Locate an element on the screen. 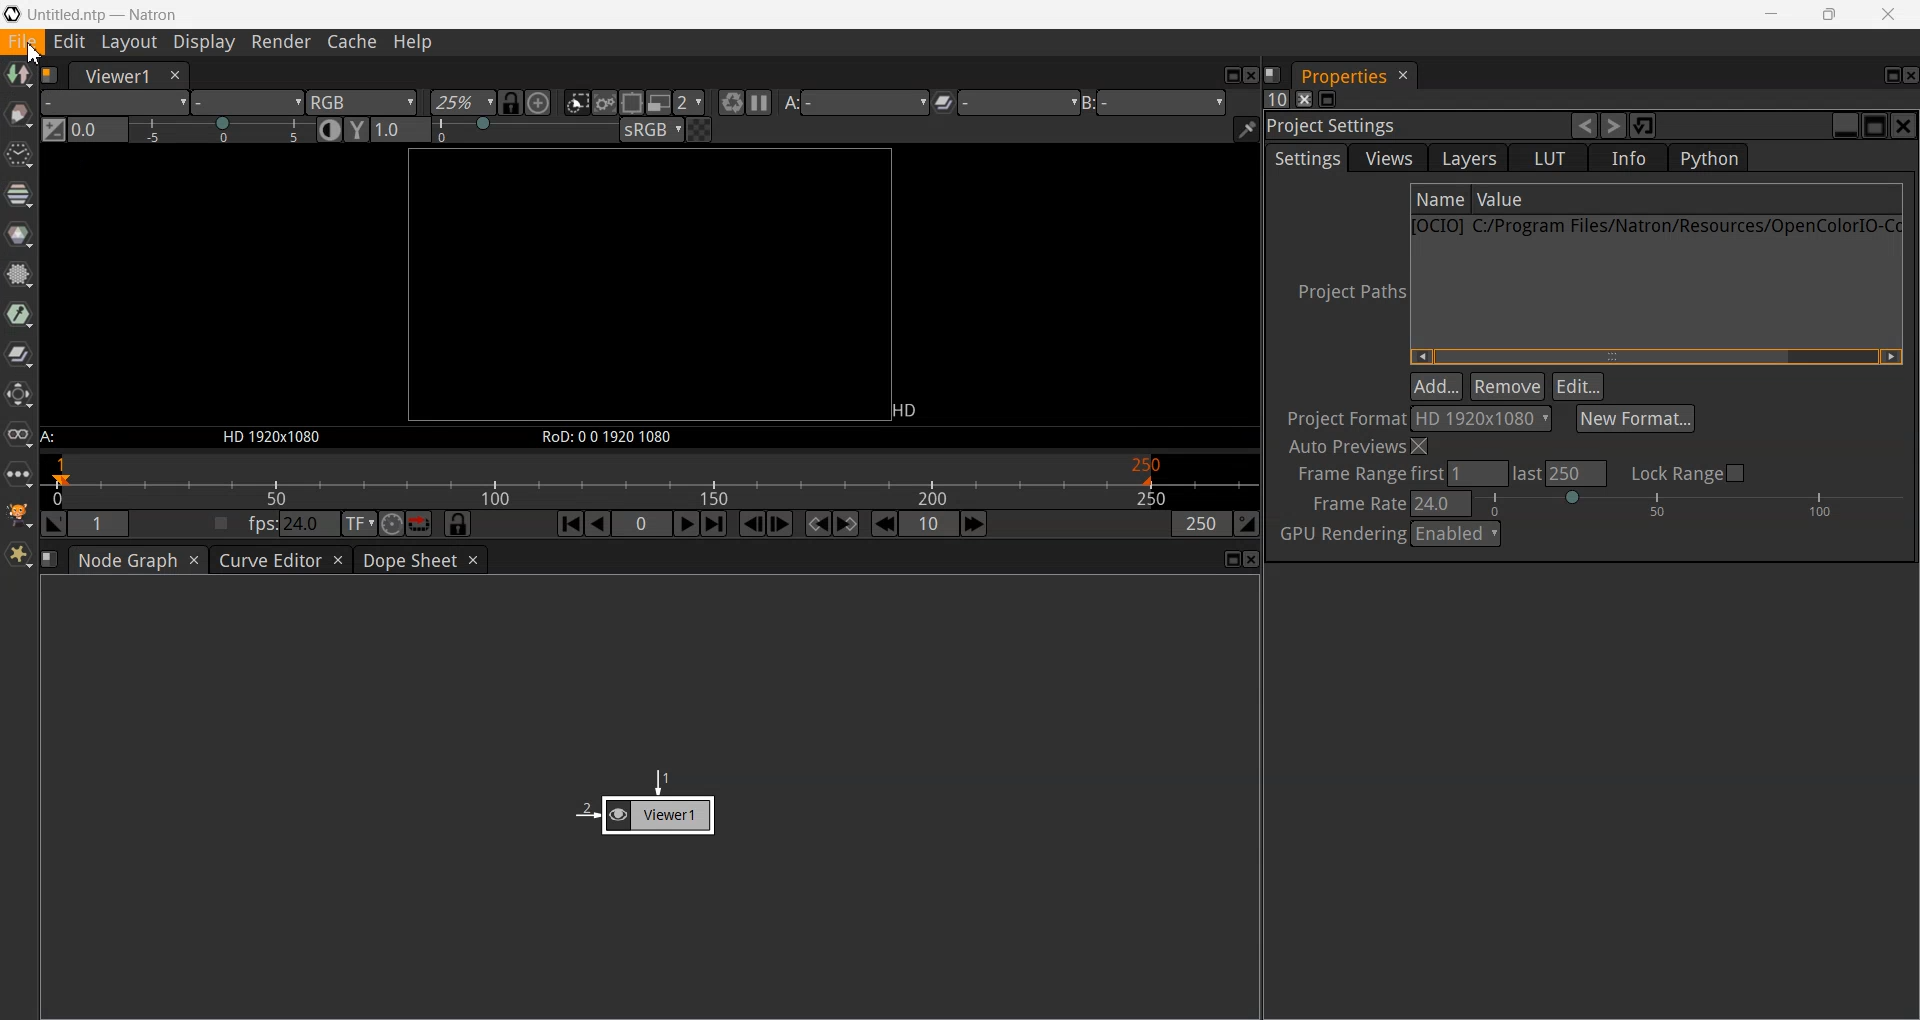 The image size is (1920, 1020). Maximize is located at coordinates (1234, 559).